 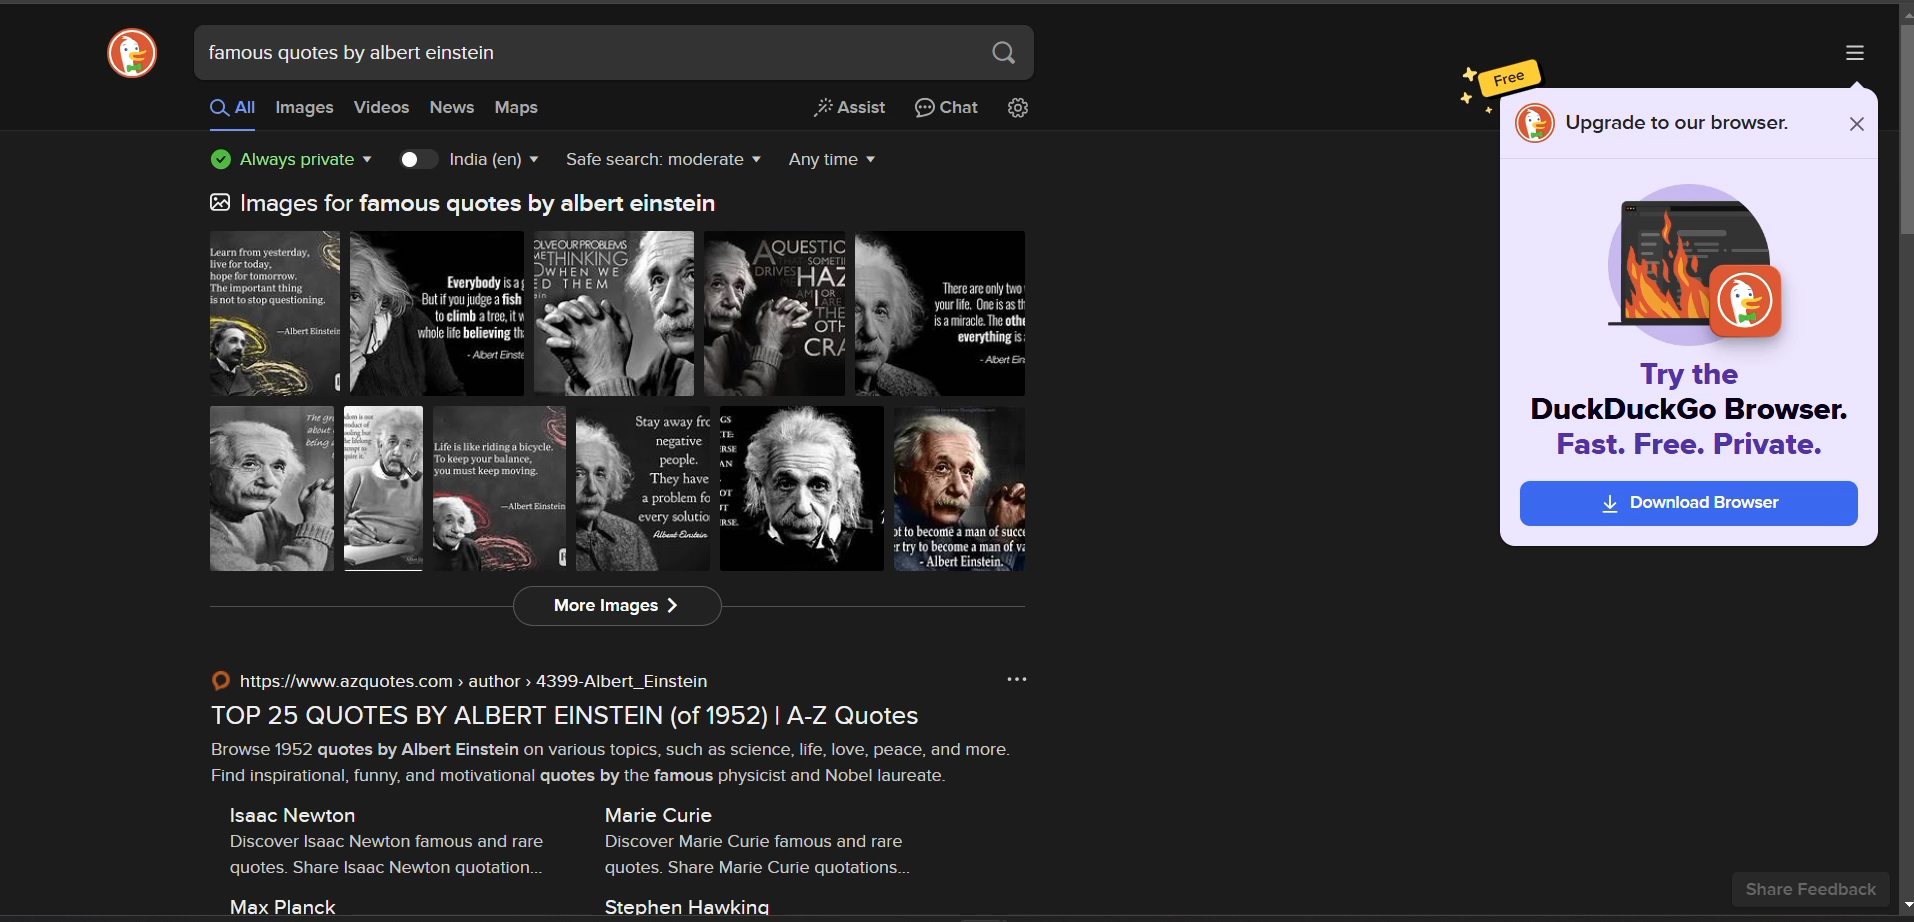 I want to click on icon, so click(x=1701, y=266).